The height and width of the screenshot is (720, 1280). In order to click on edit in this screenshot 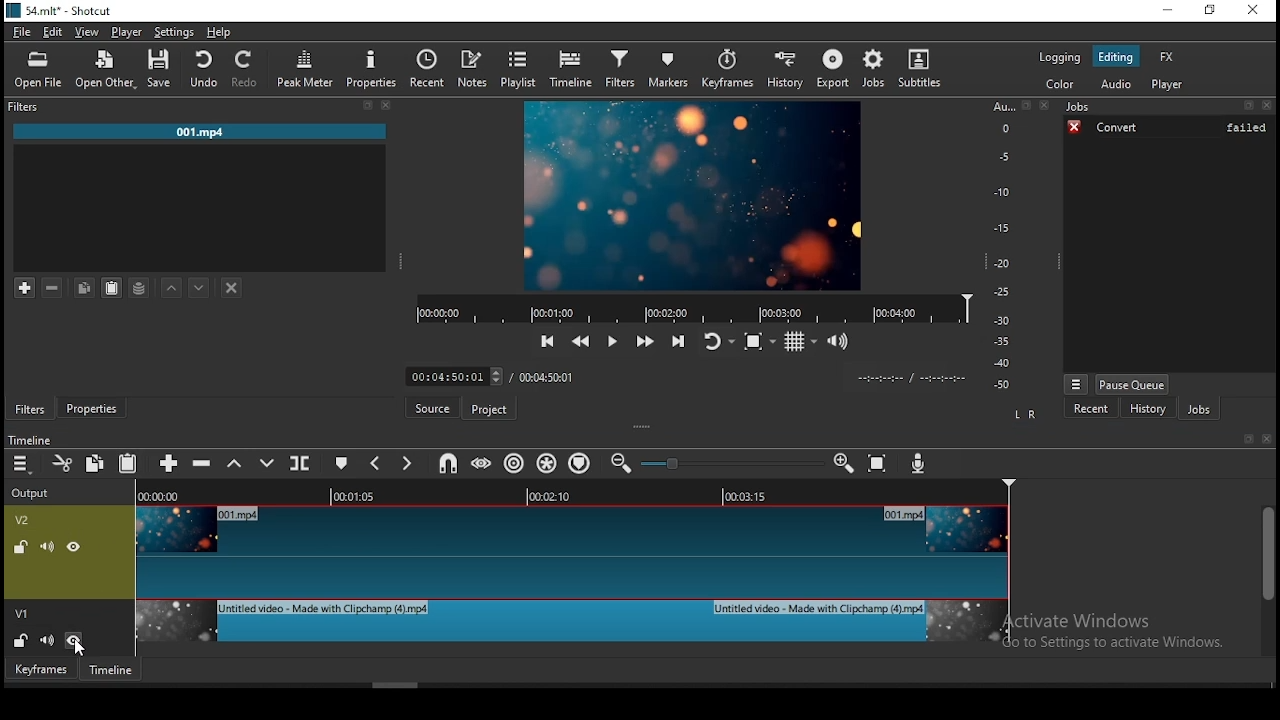, I will do `click(53, 32)`.